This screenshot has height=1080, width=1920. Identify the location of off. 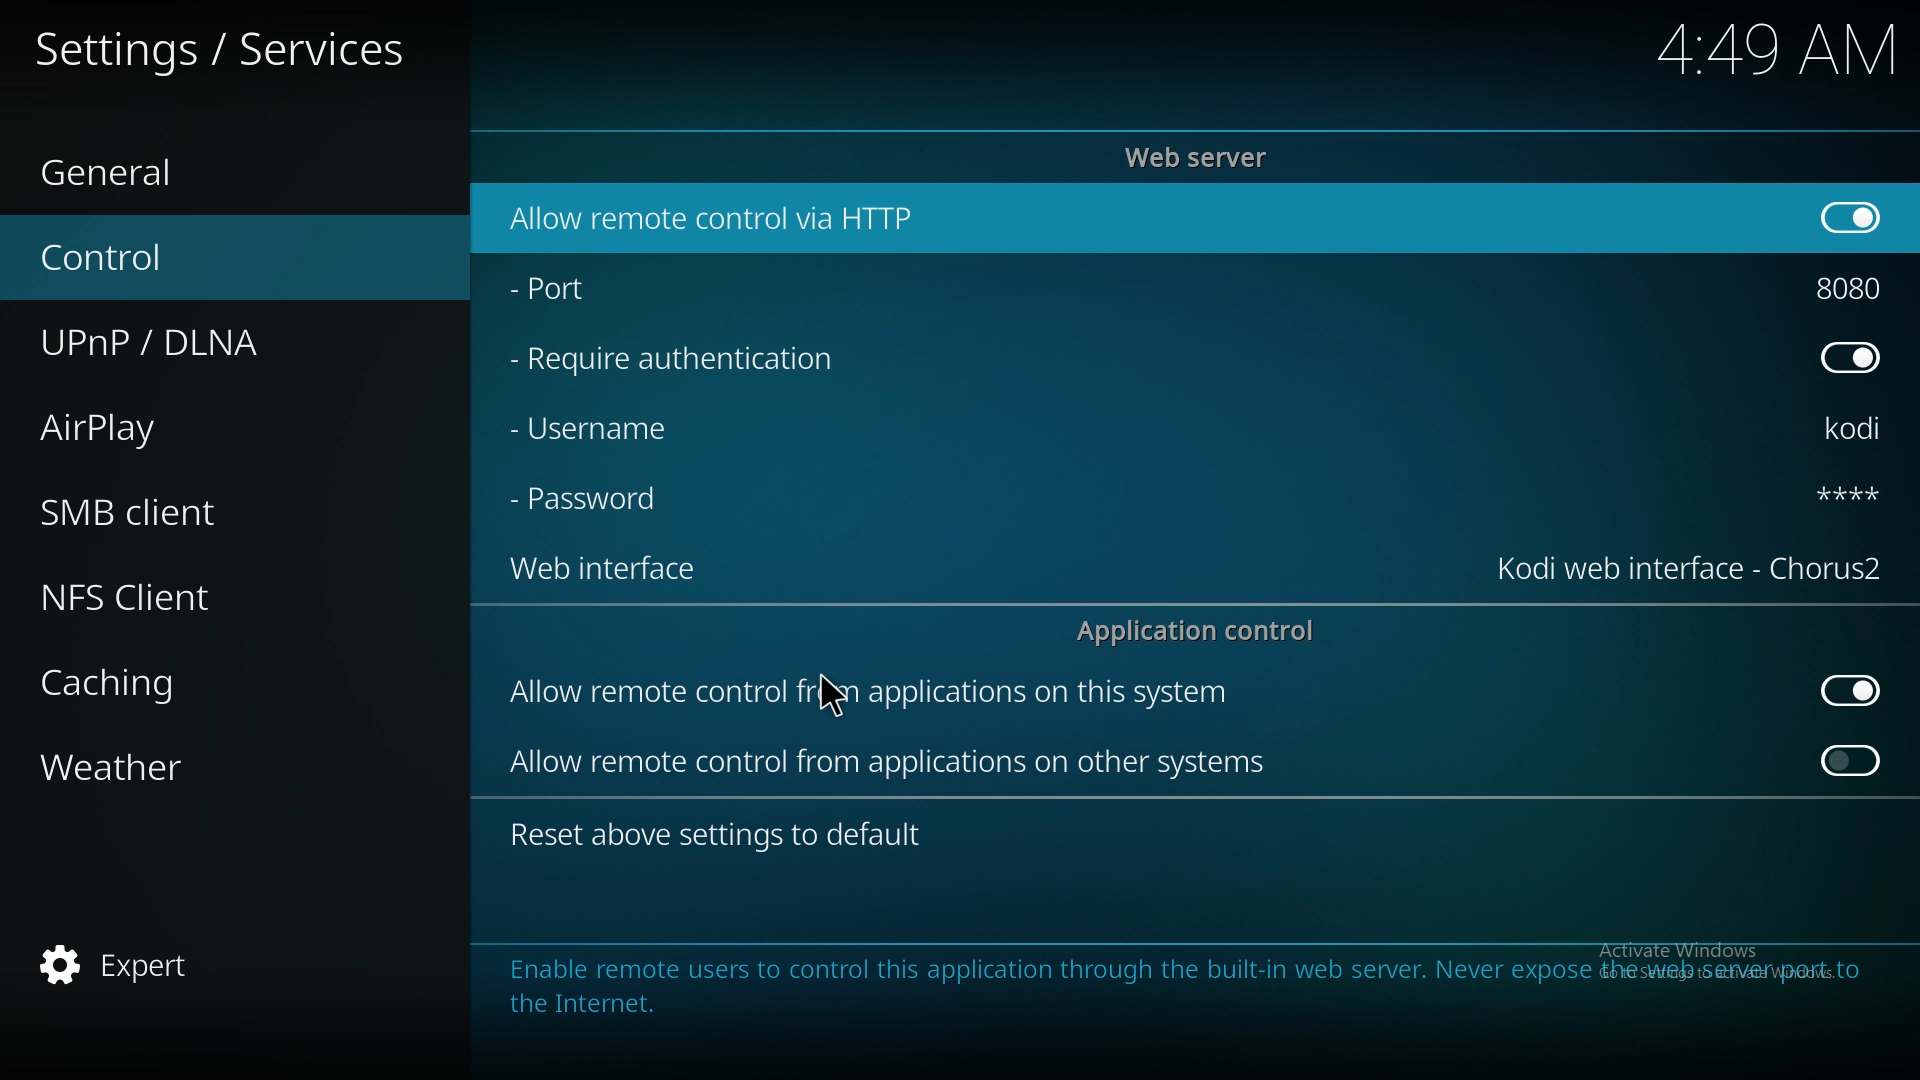
(1849, 689).